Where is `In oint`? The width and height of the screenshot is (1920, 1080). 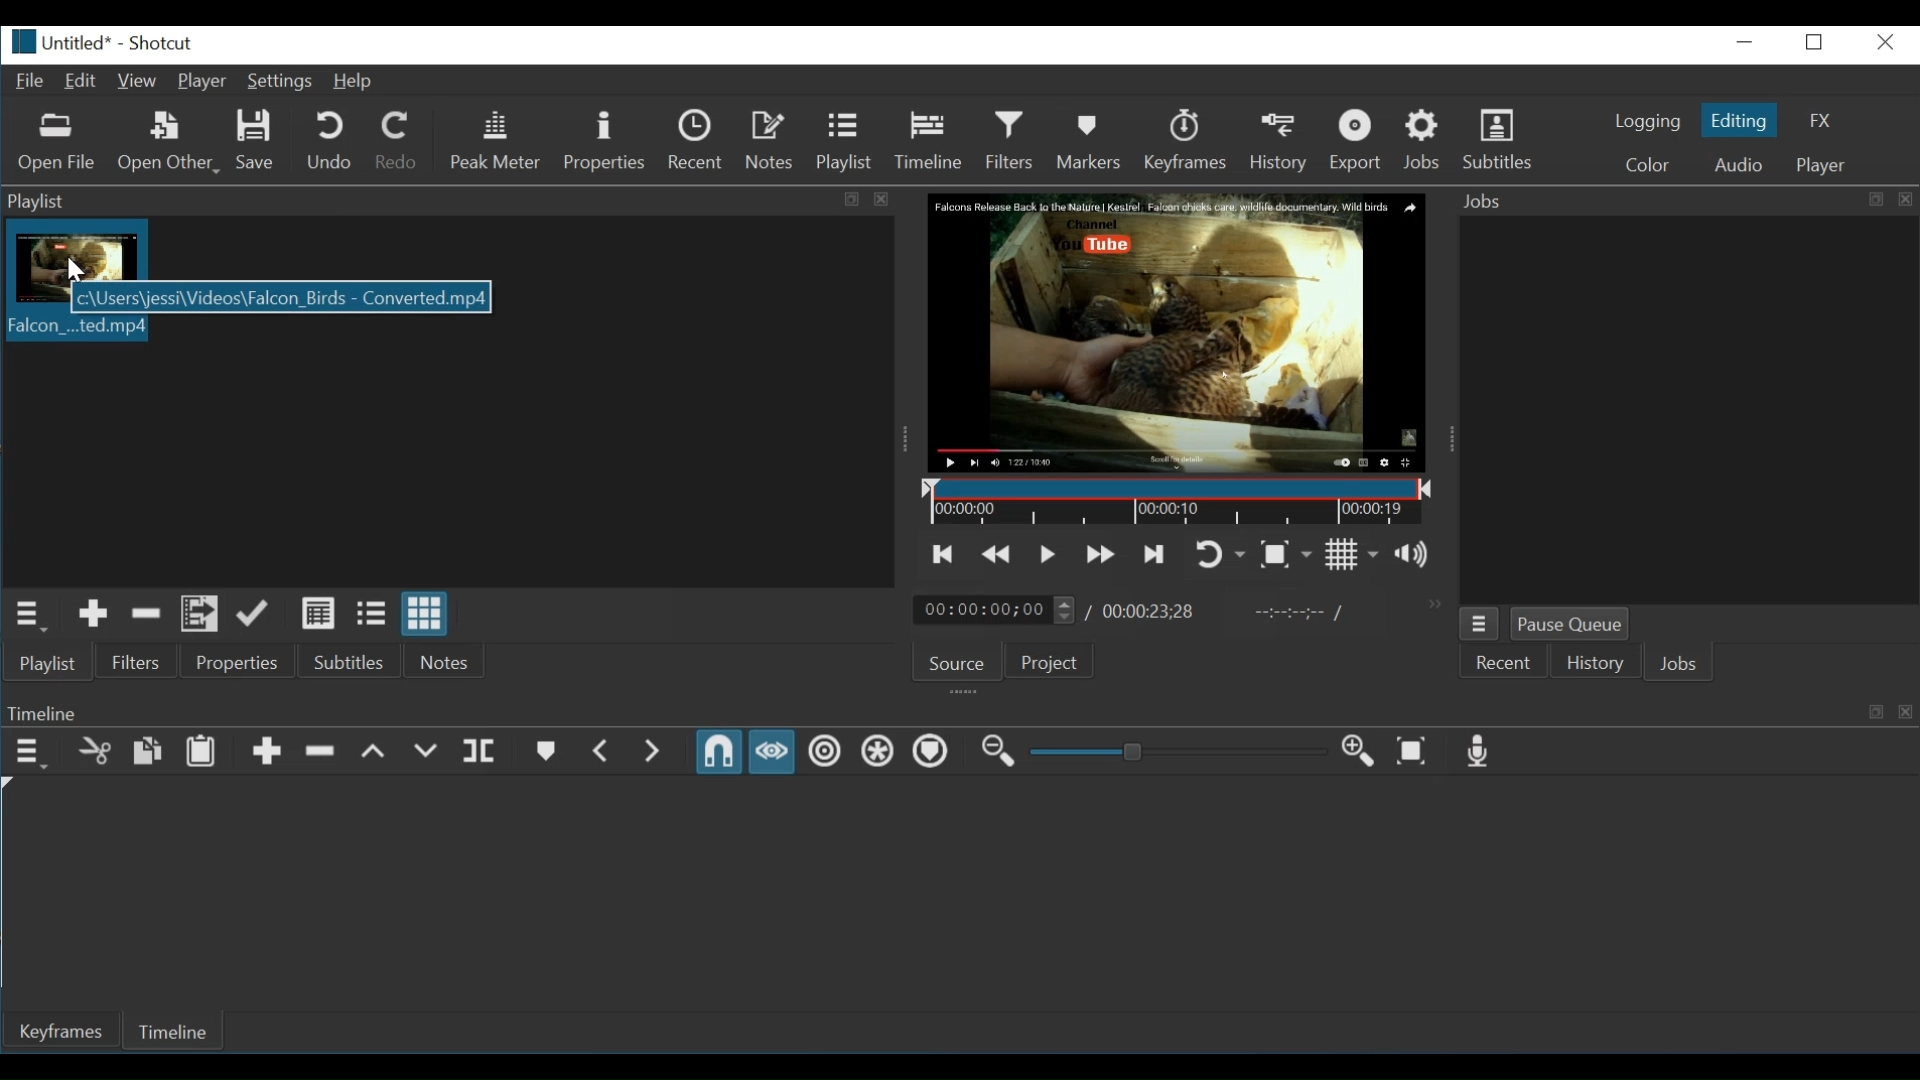
In oint is located at coordinates (1293, 614).